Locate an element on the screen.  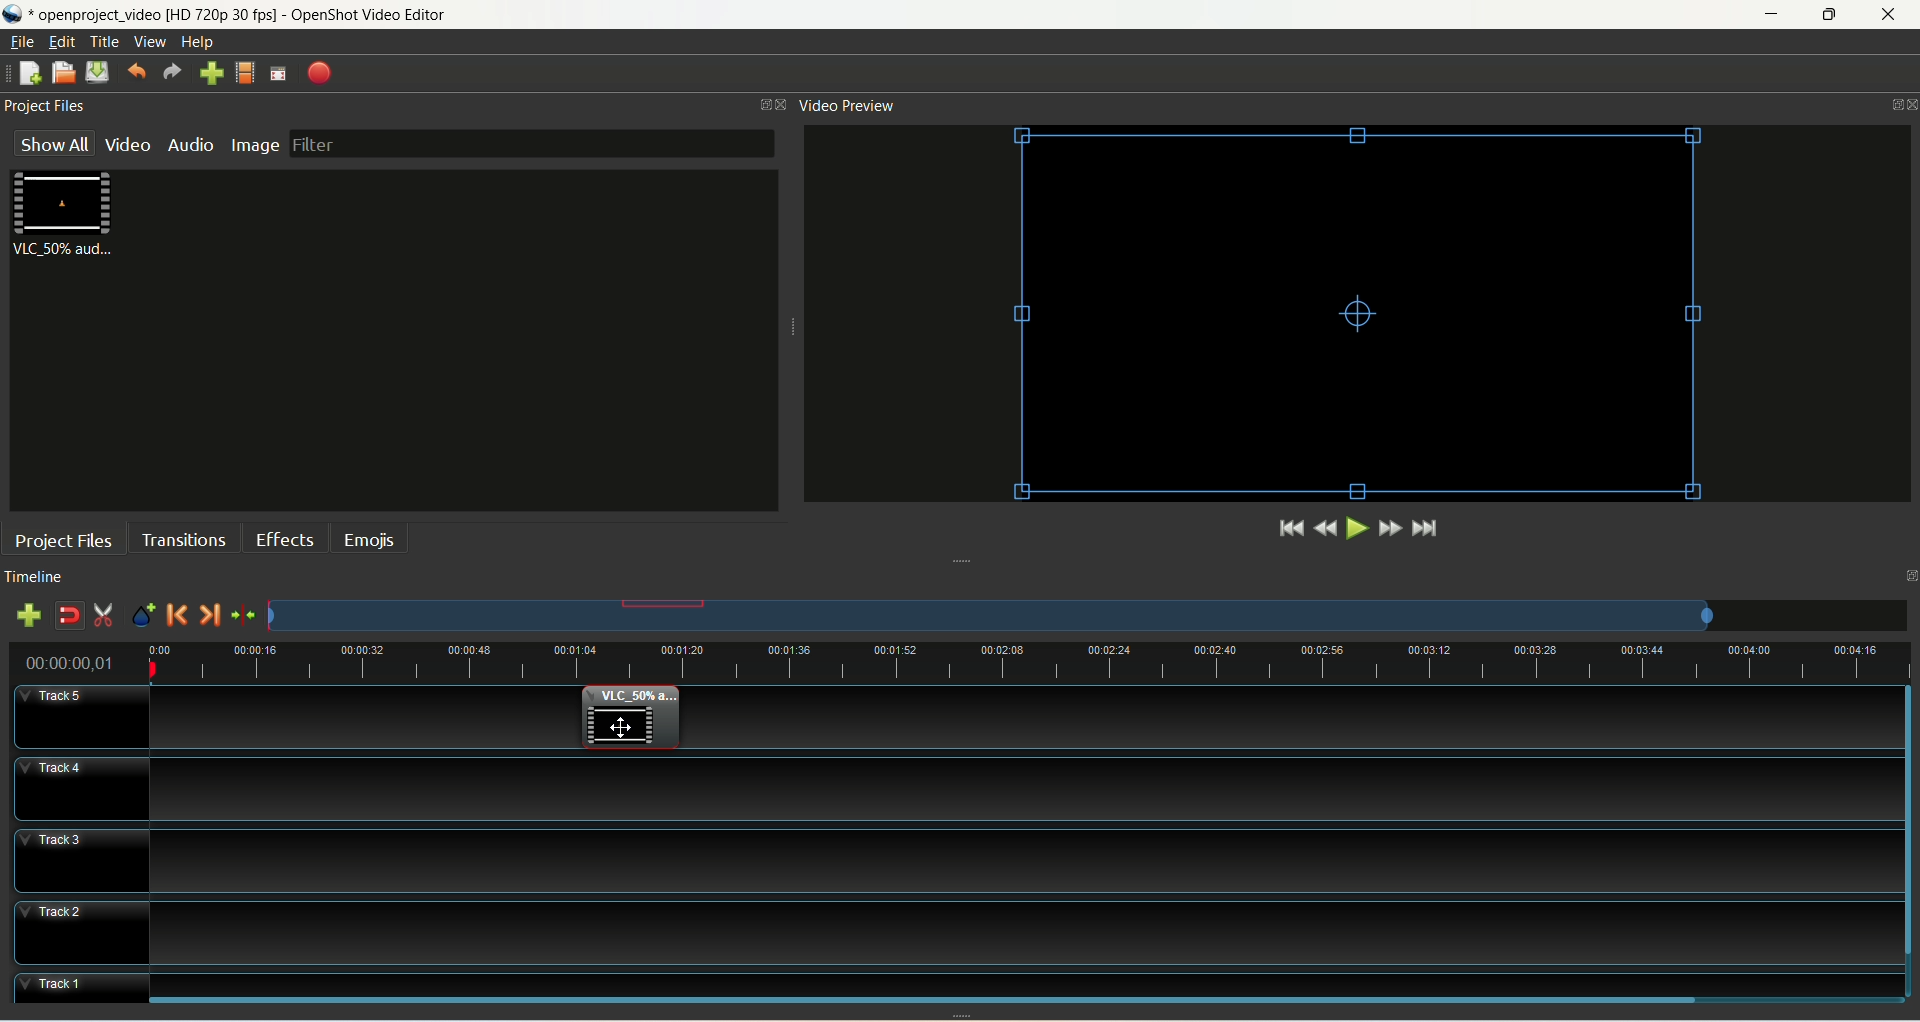
track4 is located at coordinates (80, 788).